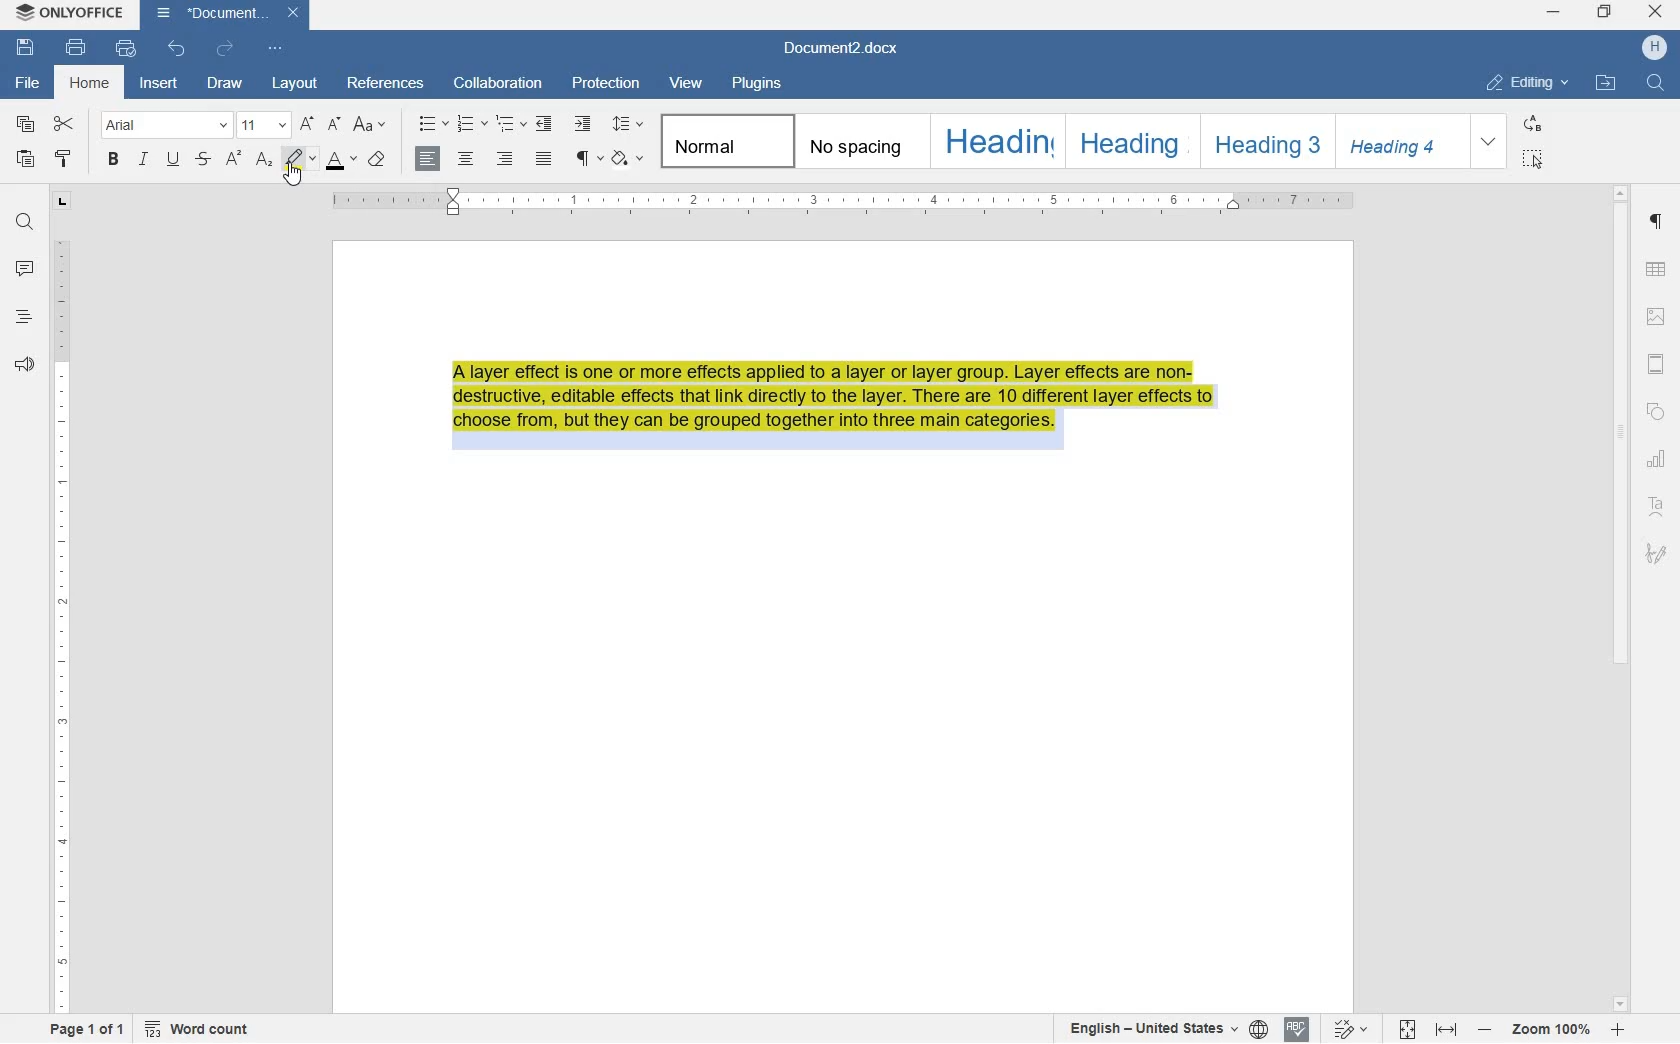 This screenshot has height=1044, width=1680. Describe the element at coordinates (547, 125) in the screenshot. I see `DECREASE INDENT` at that location.